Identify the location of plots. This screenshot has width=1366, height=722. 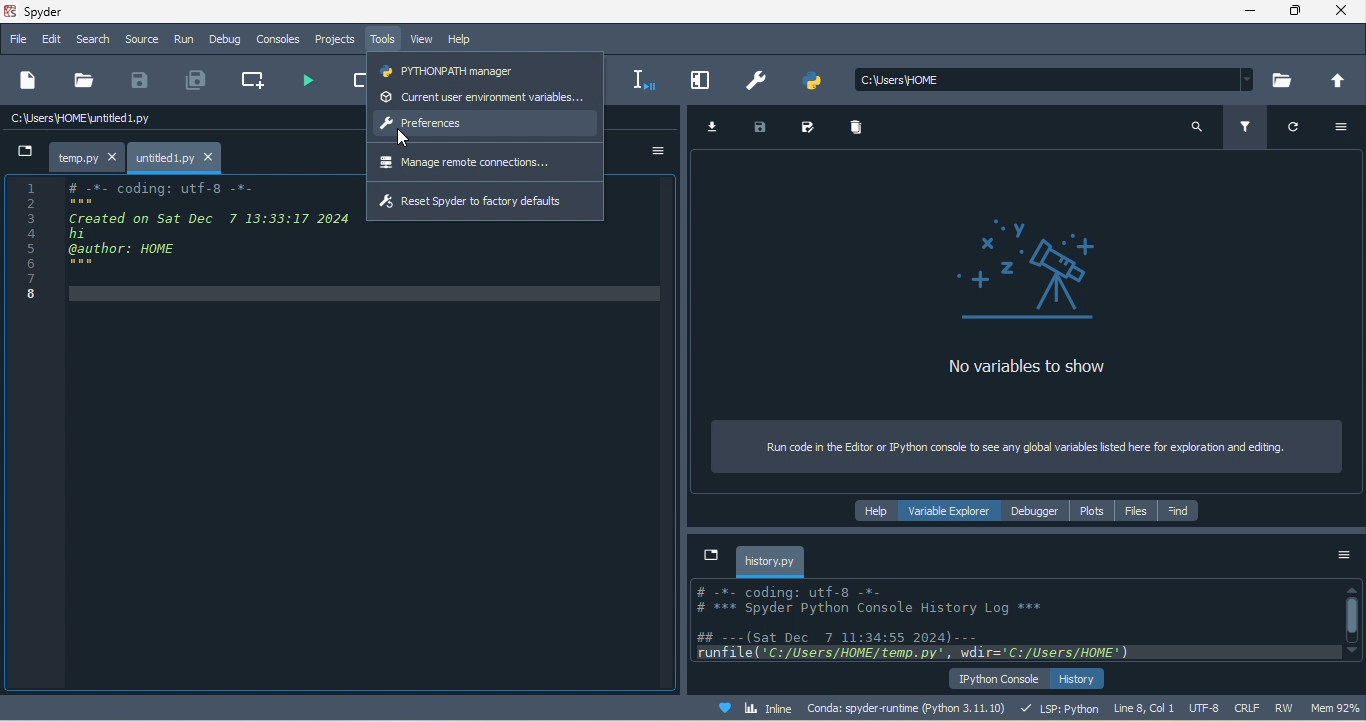
(1092, 512).